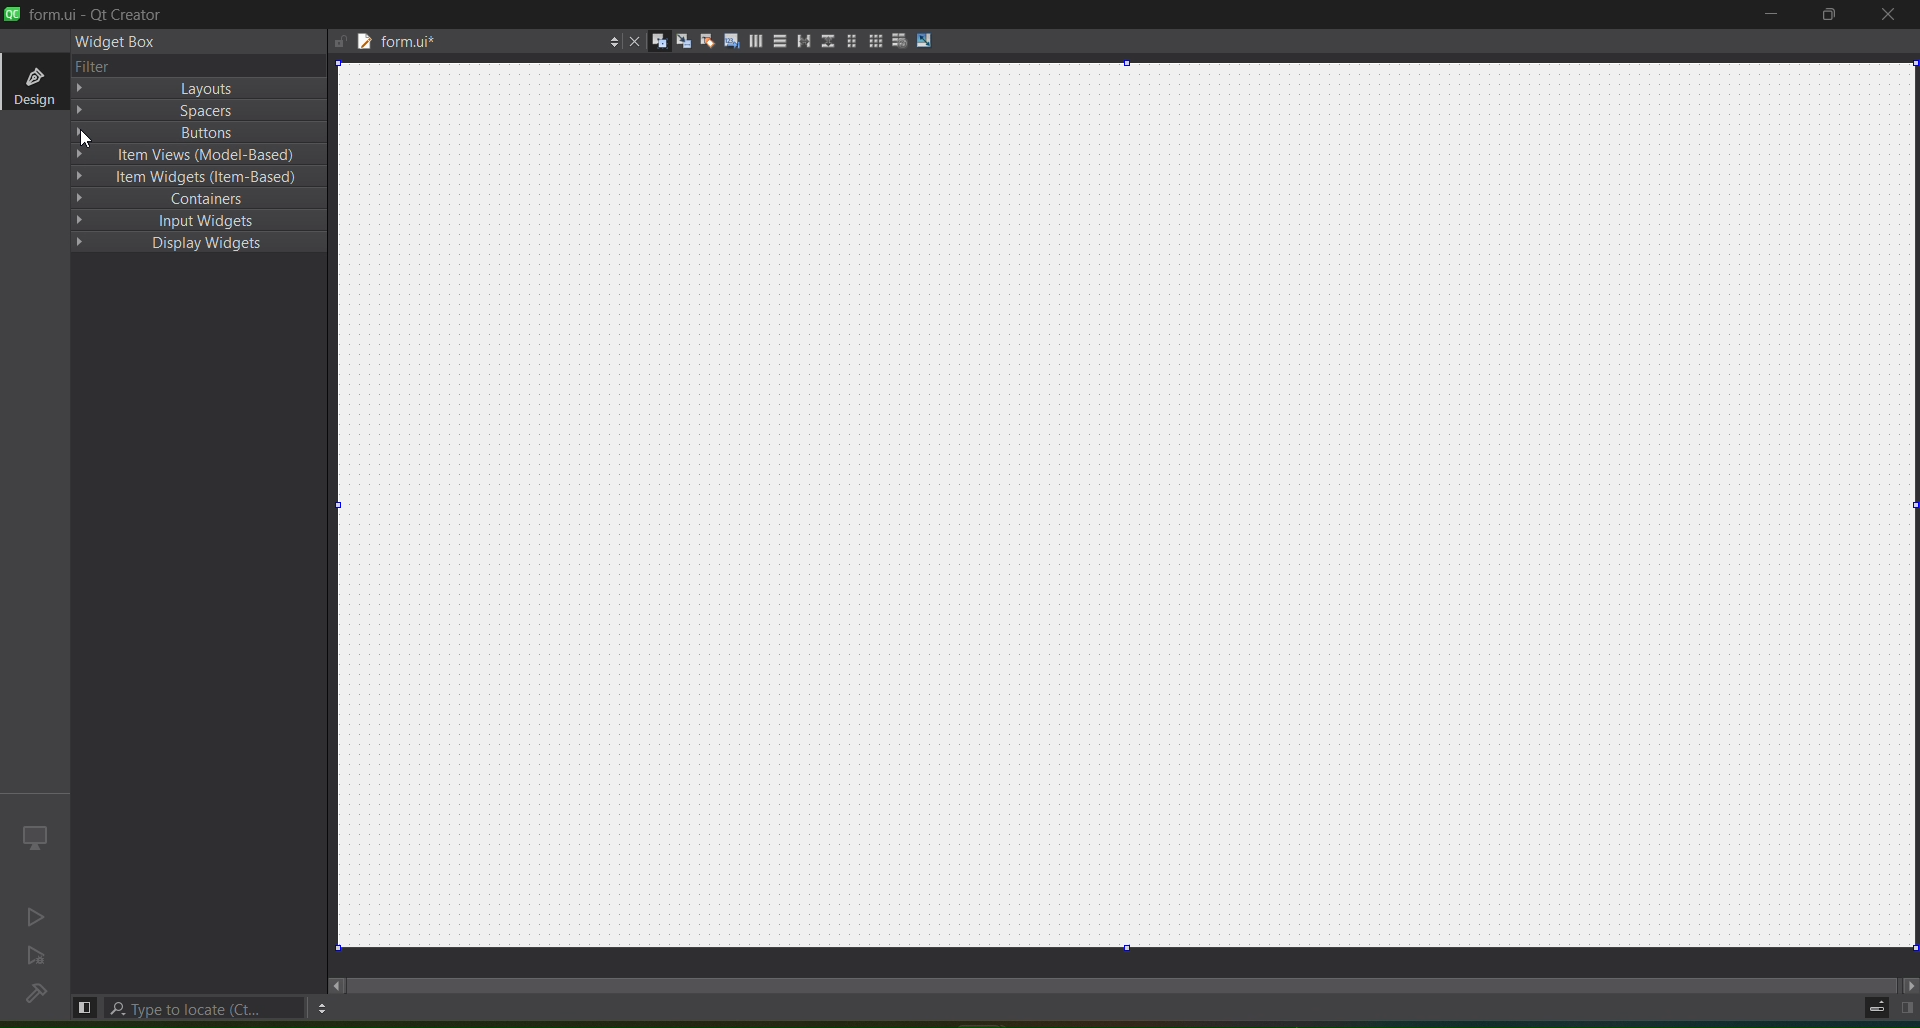  What do you see at coordinates (201, 111) in the screenshot?
I see `Spacers` at bounding box center [201, 111].